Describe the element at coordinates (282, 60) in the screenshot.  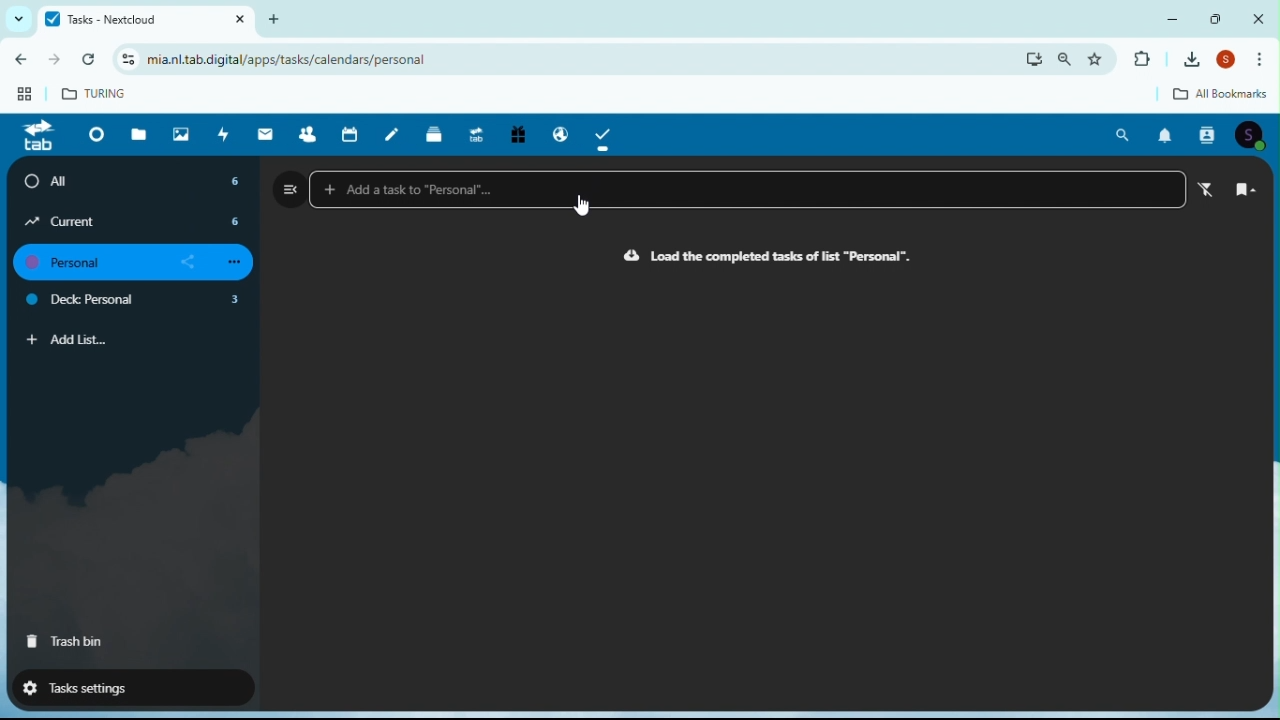
I see `mia.ni.tab.digital/apps/tasks/calendars/personal` at that location.